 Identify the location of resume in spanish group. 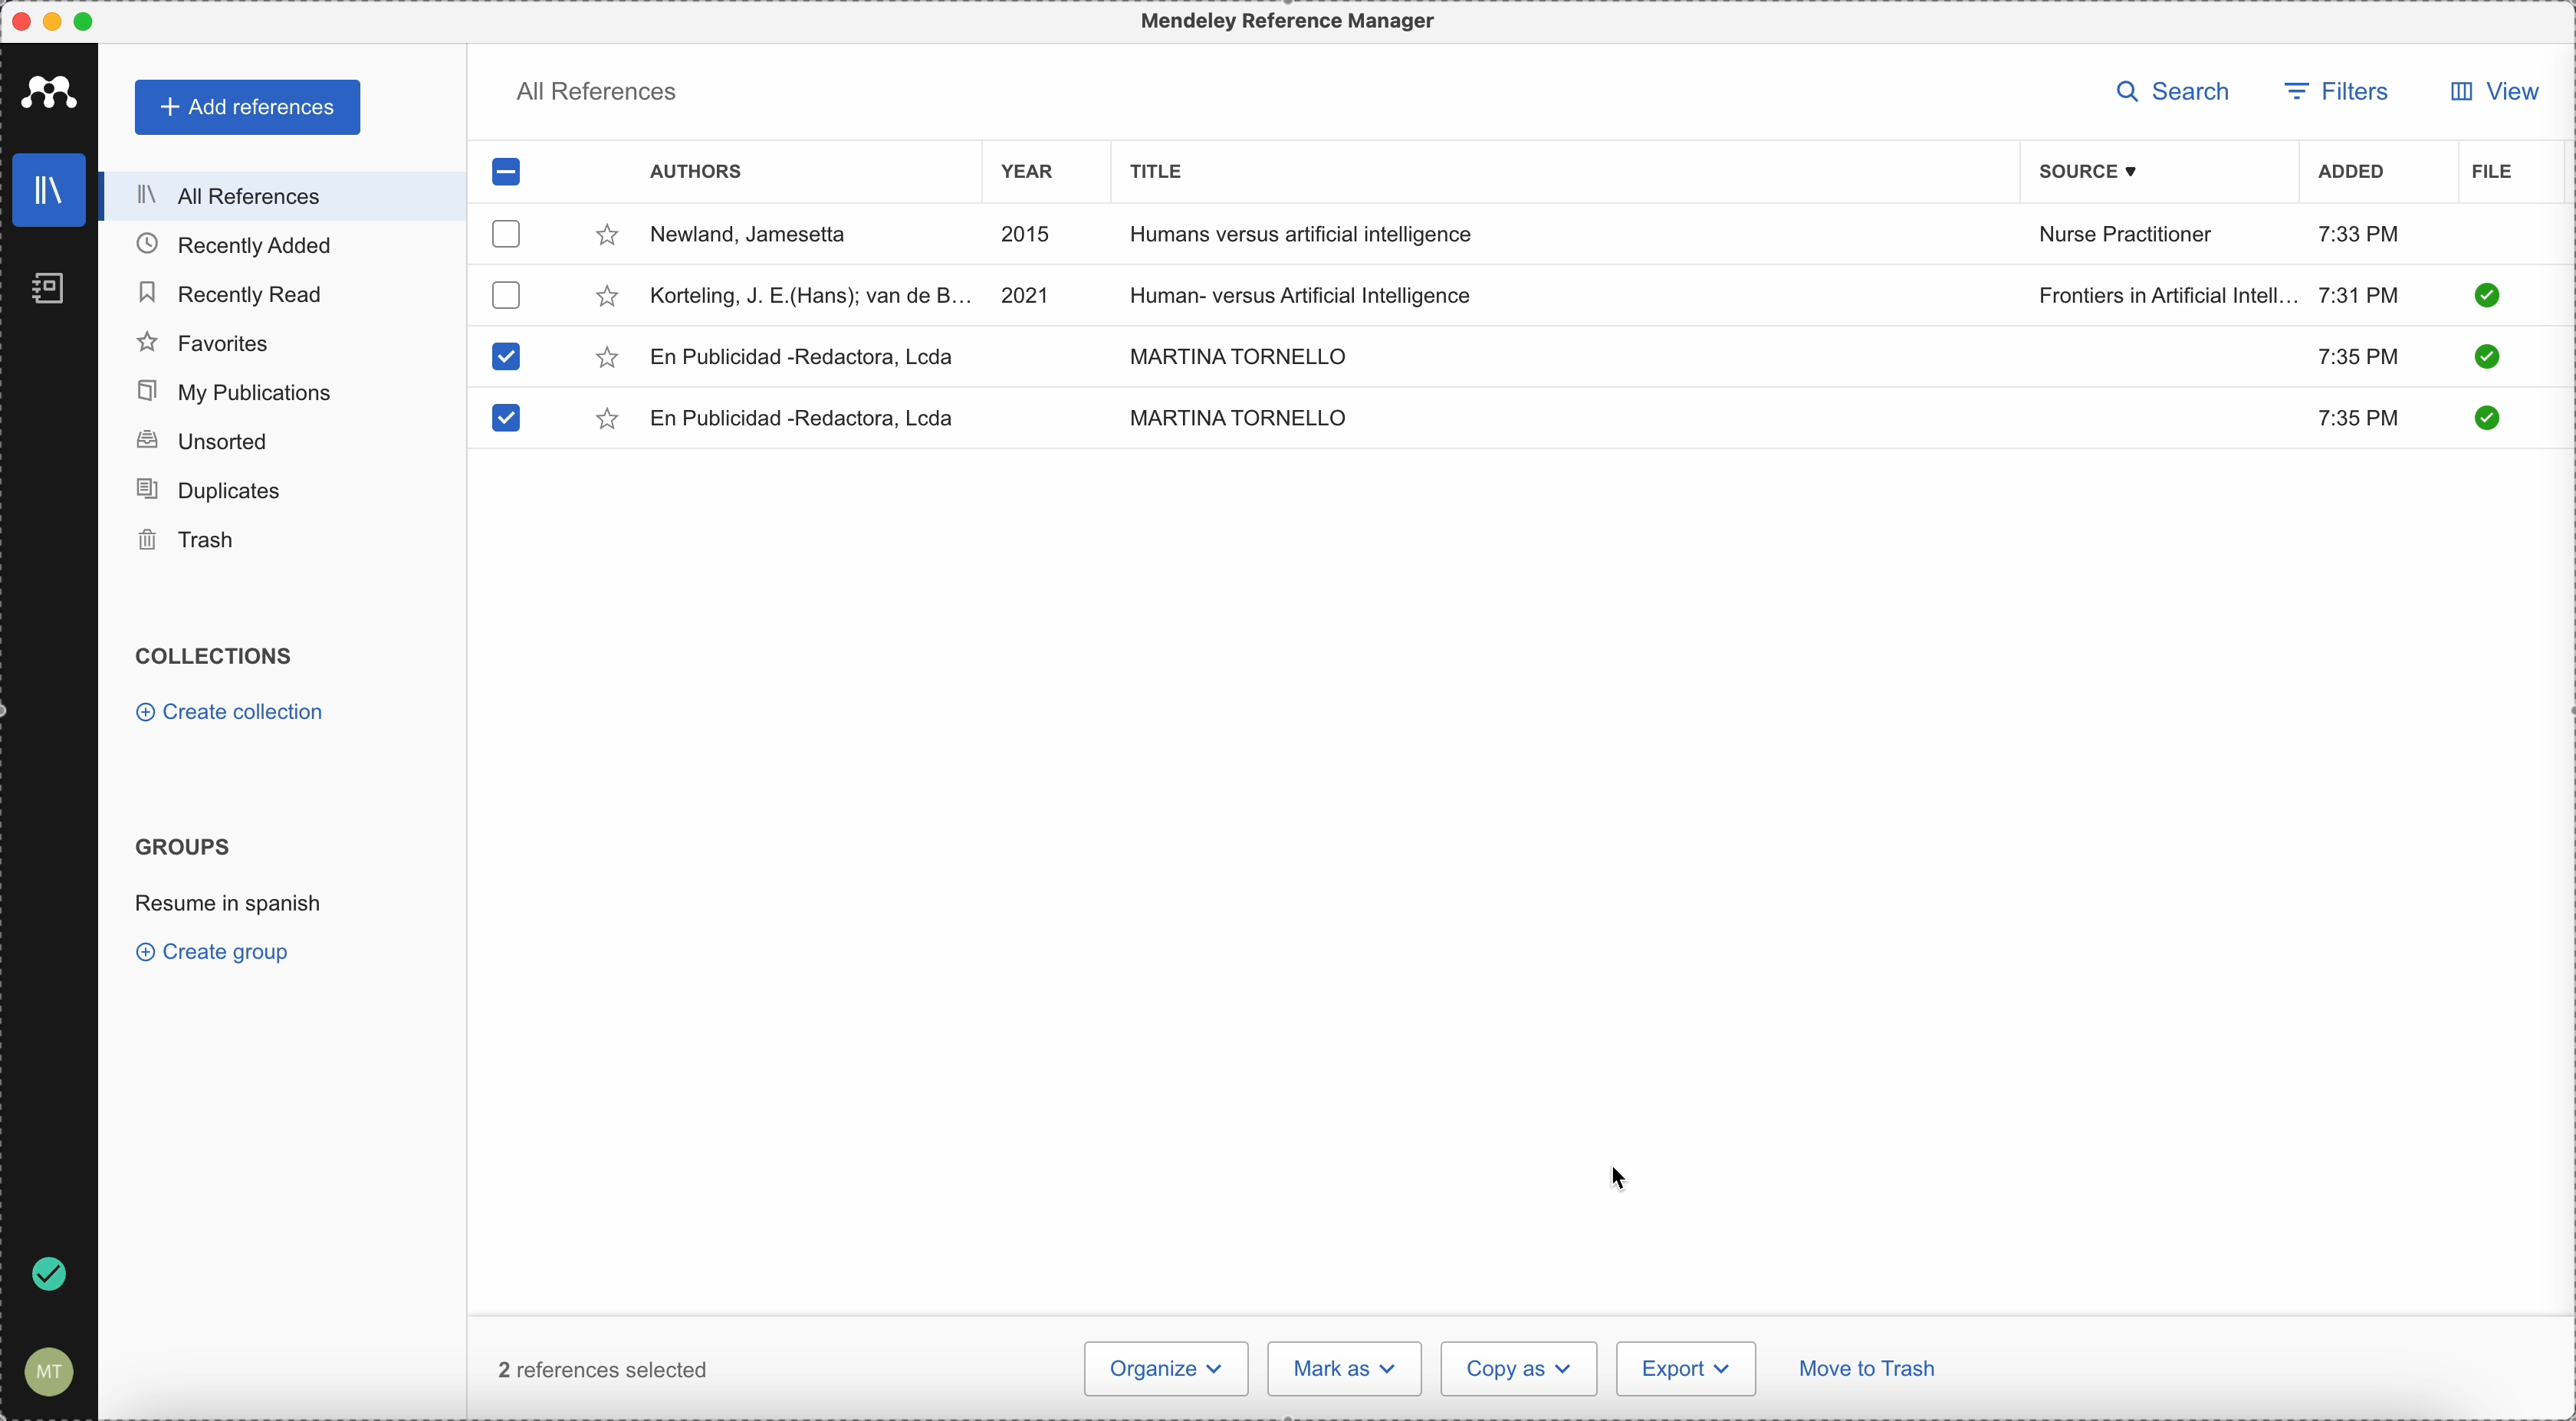
(232, 901).